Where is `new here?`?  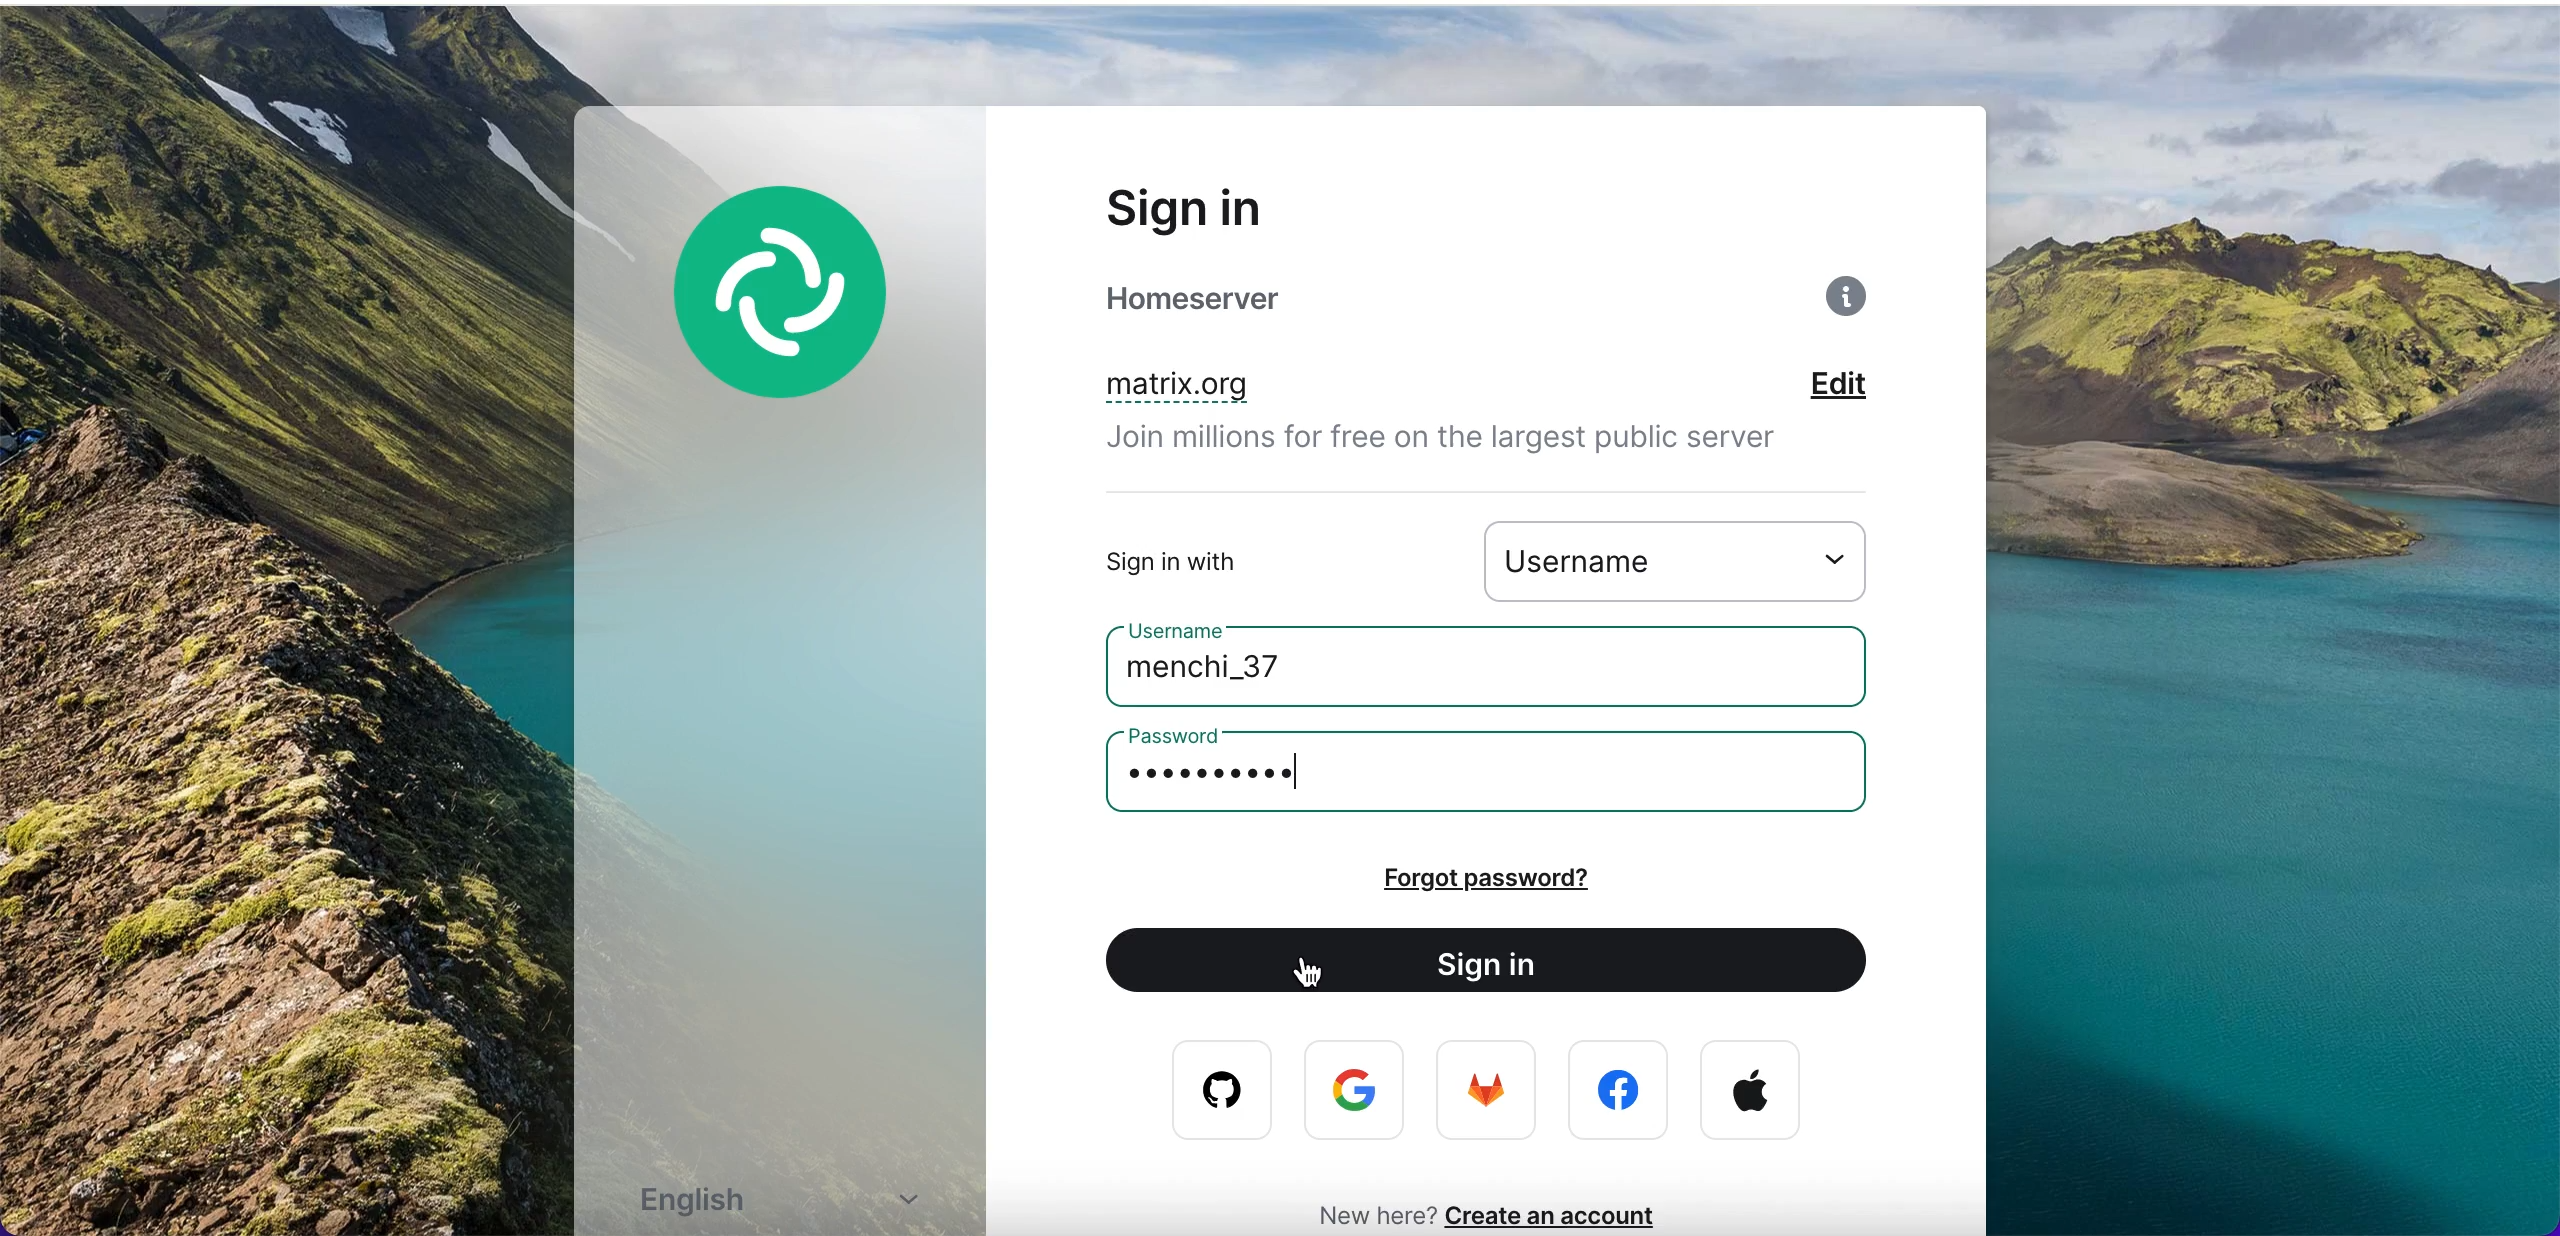
new here? is located at coordinates (1365, 1213).